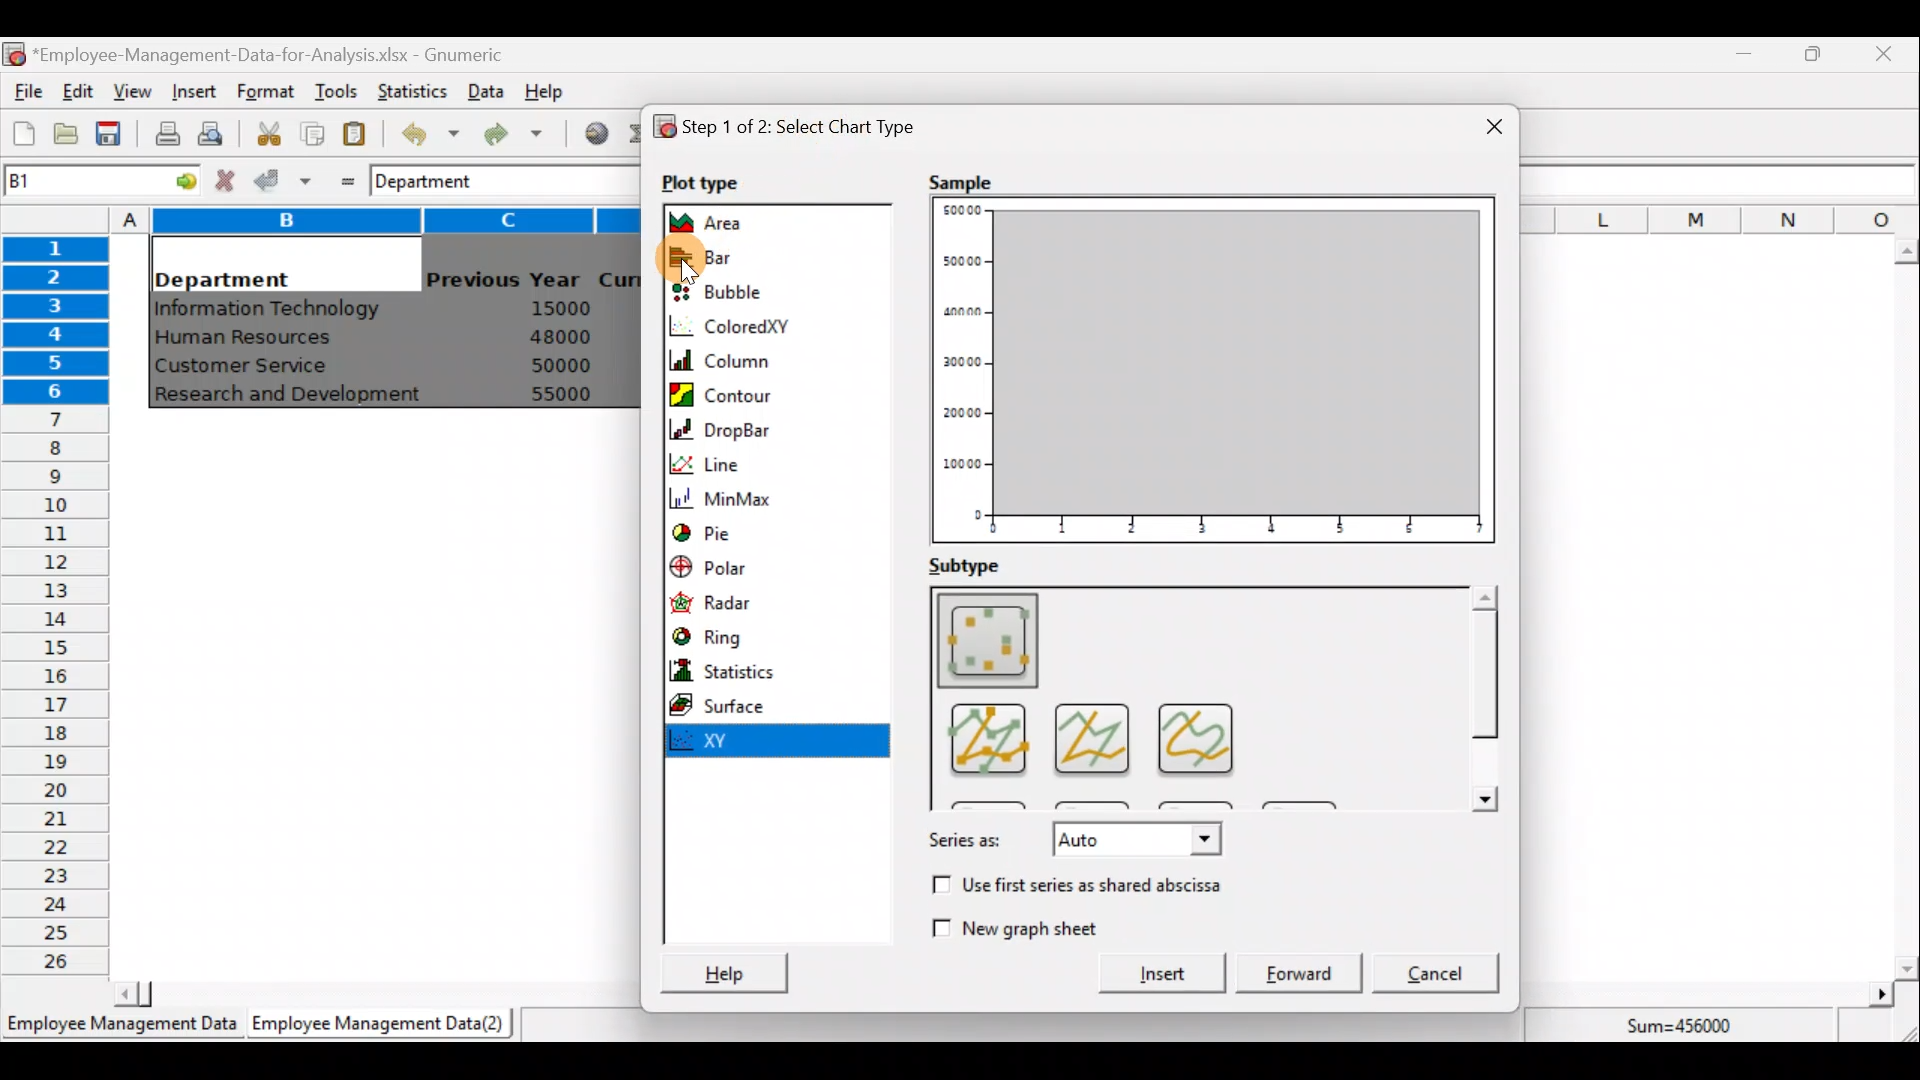 The height and width of the screenshot is (1080, 1920). I want to click on Cancel, so click(1446, 974).